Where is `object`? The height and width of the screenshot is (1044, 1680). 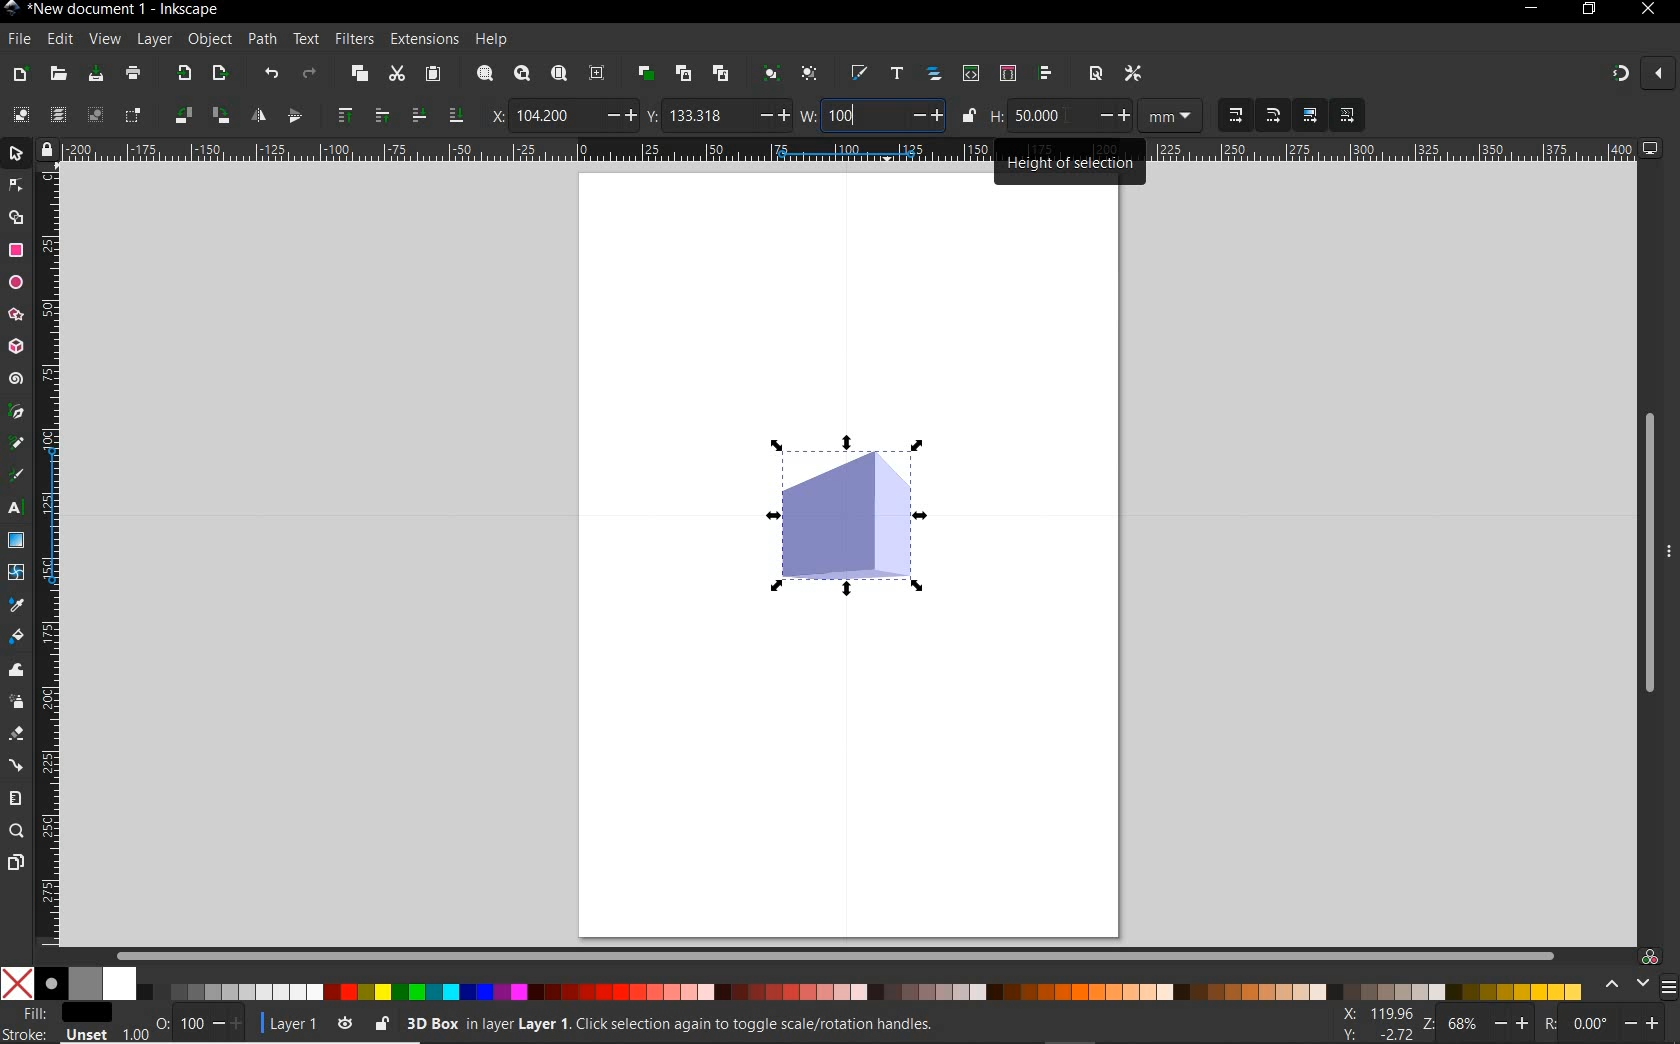 object is located at coordinates (209, 40).